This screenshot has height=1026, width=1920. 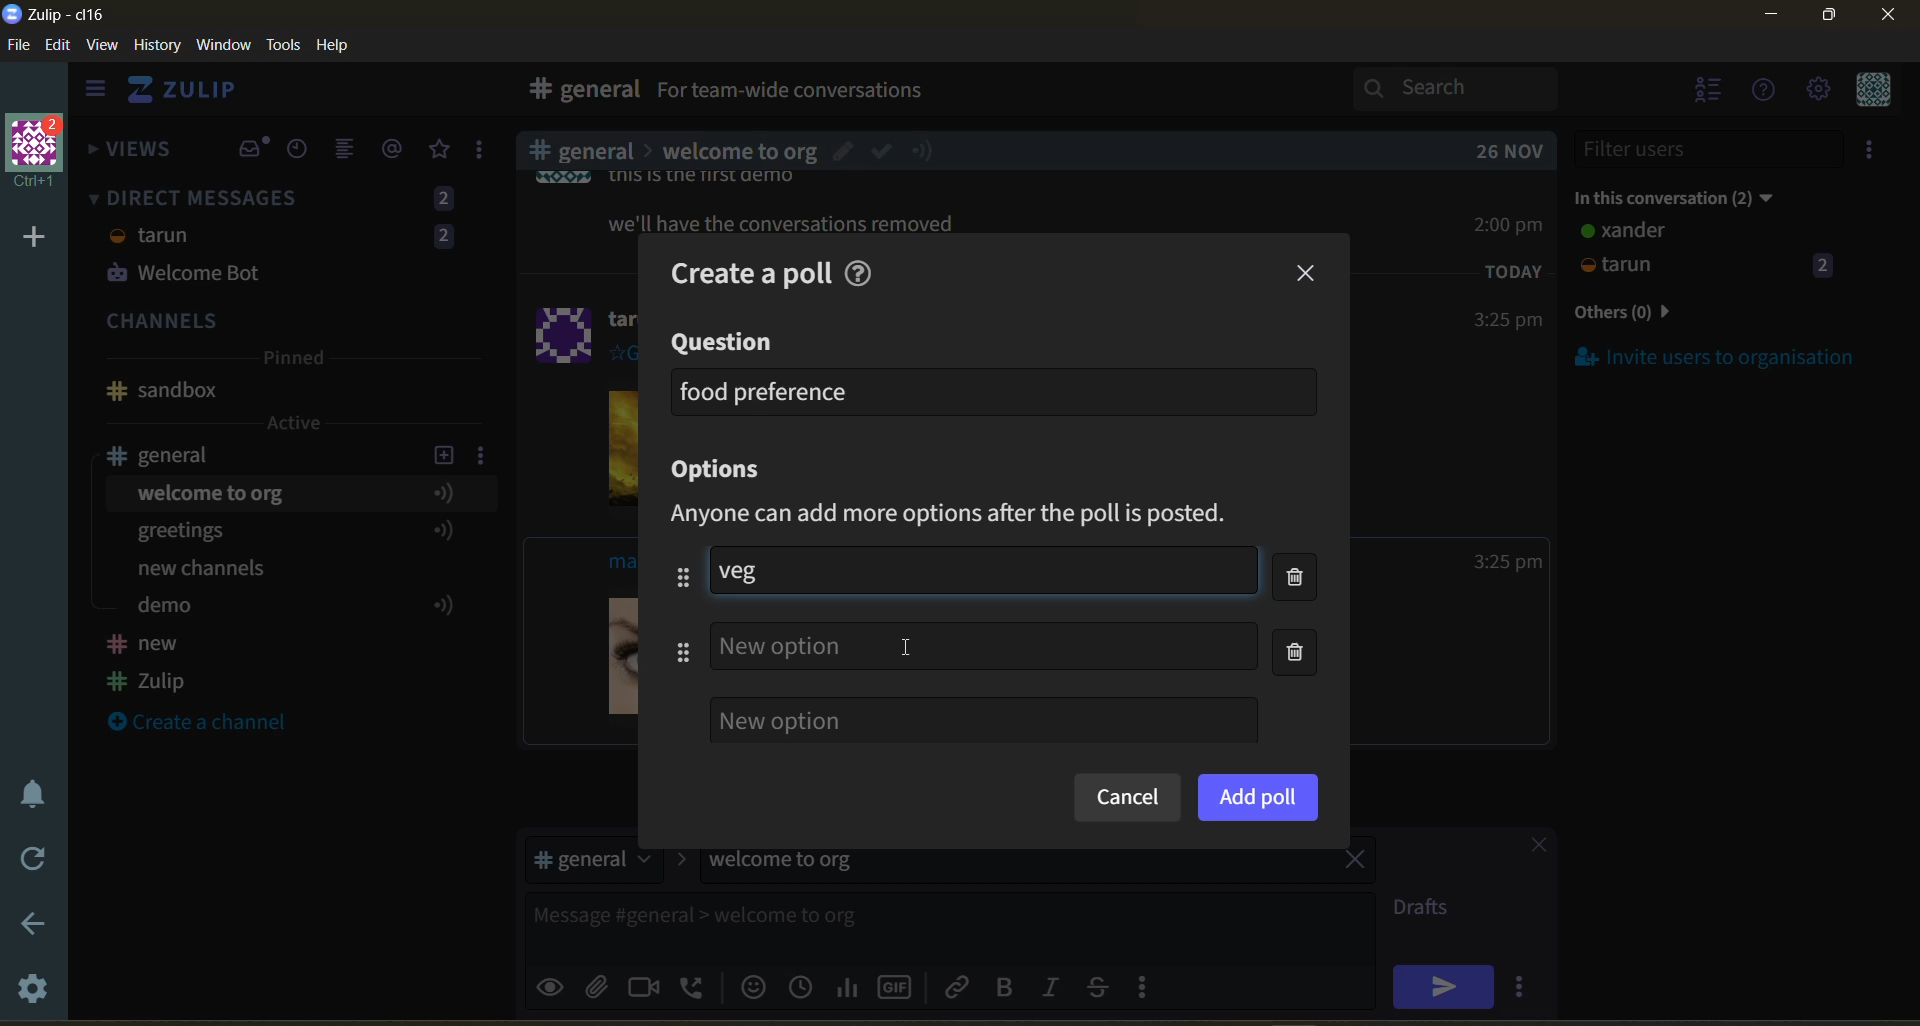 I want to click on search, so click(x=1473, y=88).